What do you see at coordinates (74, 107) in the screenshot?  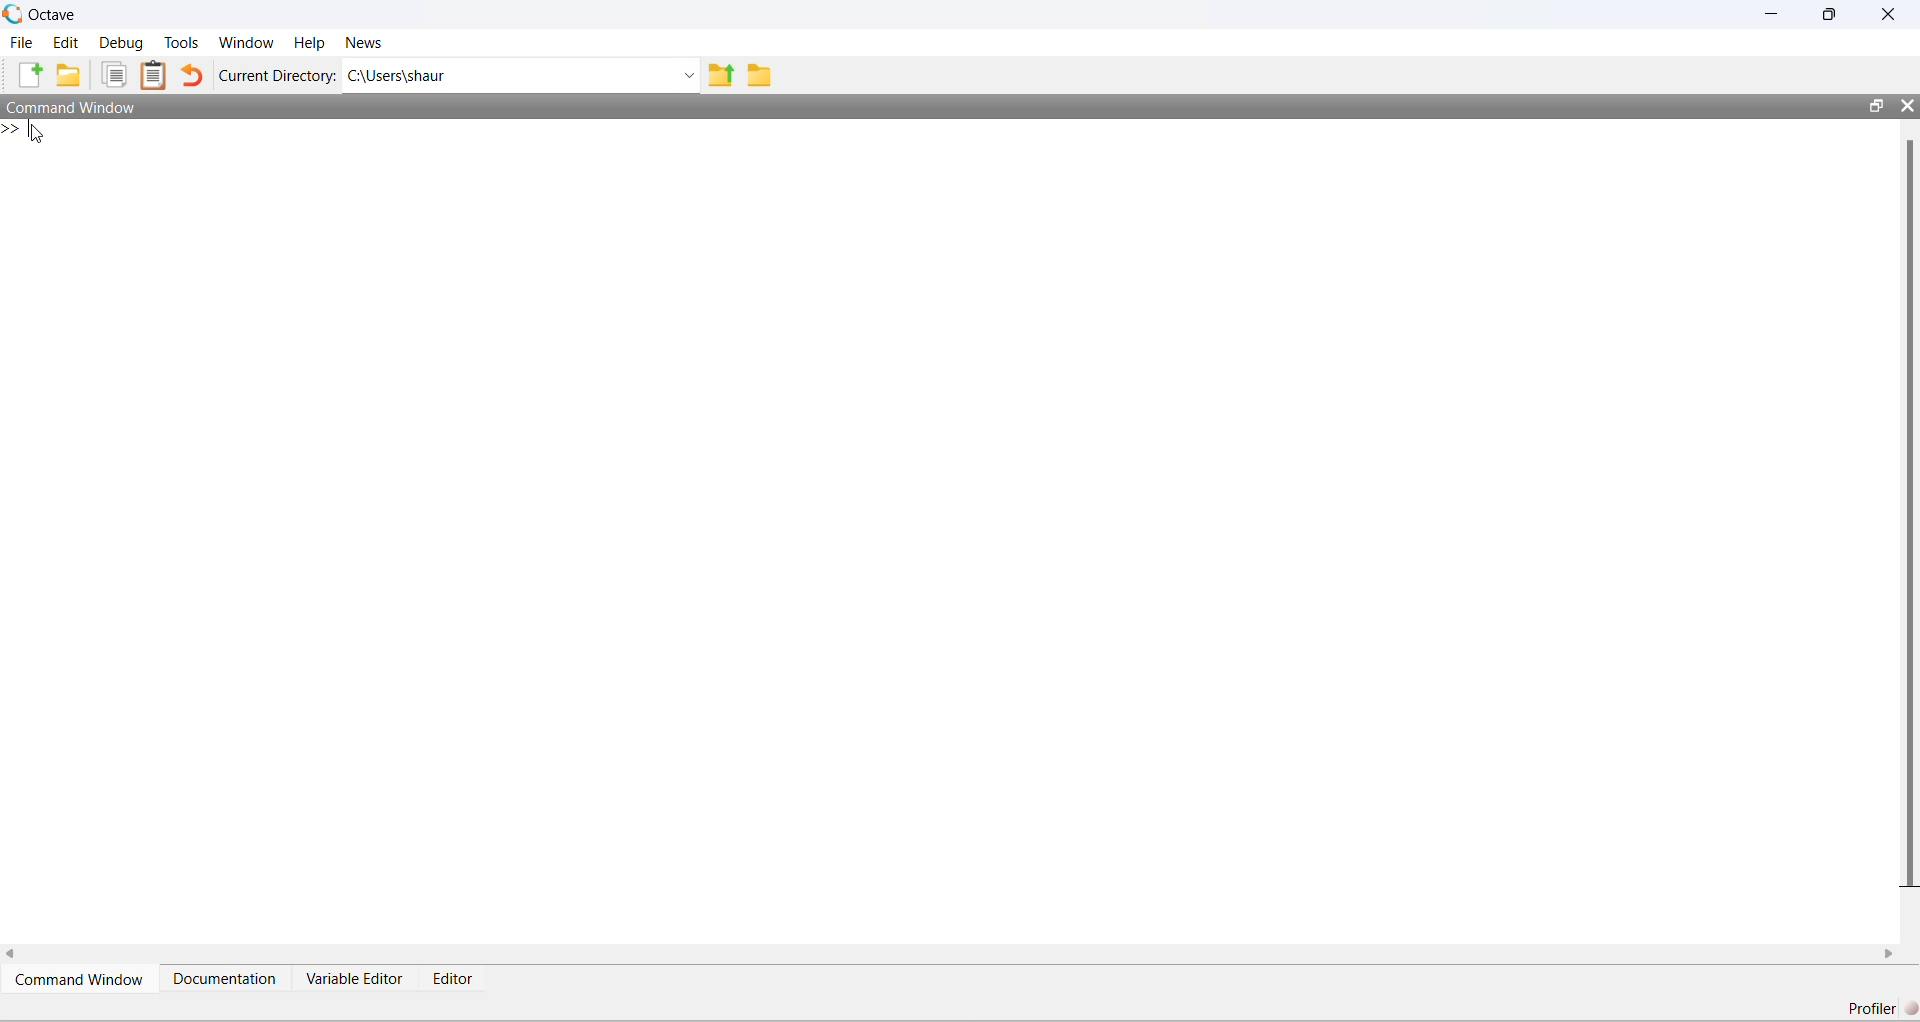 I see `Command Window` at bounding box center [74, 107].